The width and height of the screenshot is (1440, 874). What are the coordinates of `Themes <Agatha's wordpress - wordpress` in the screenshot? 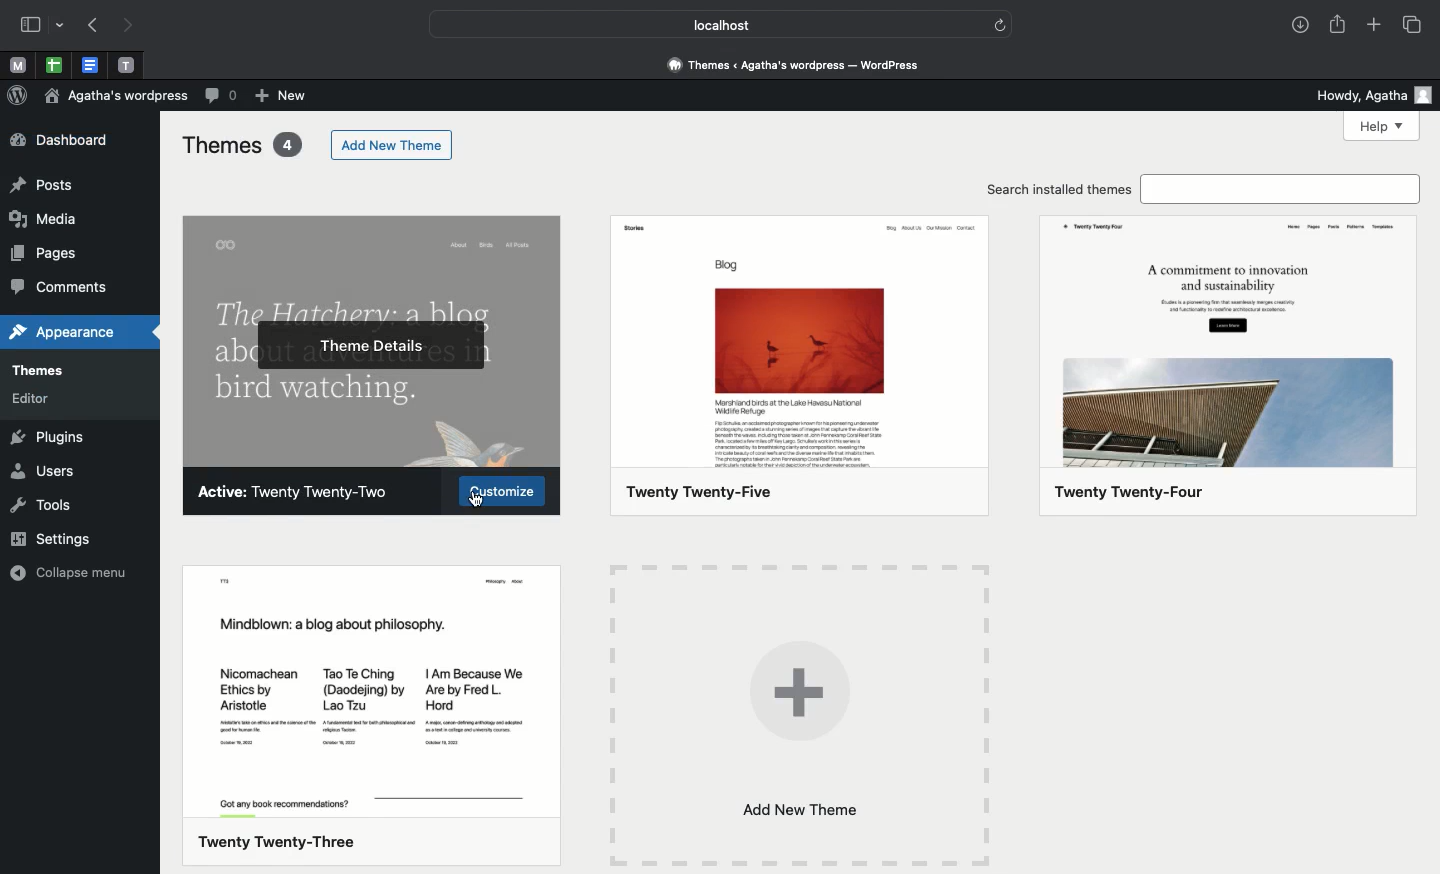 It's located at (793, 62).